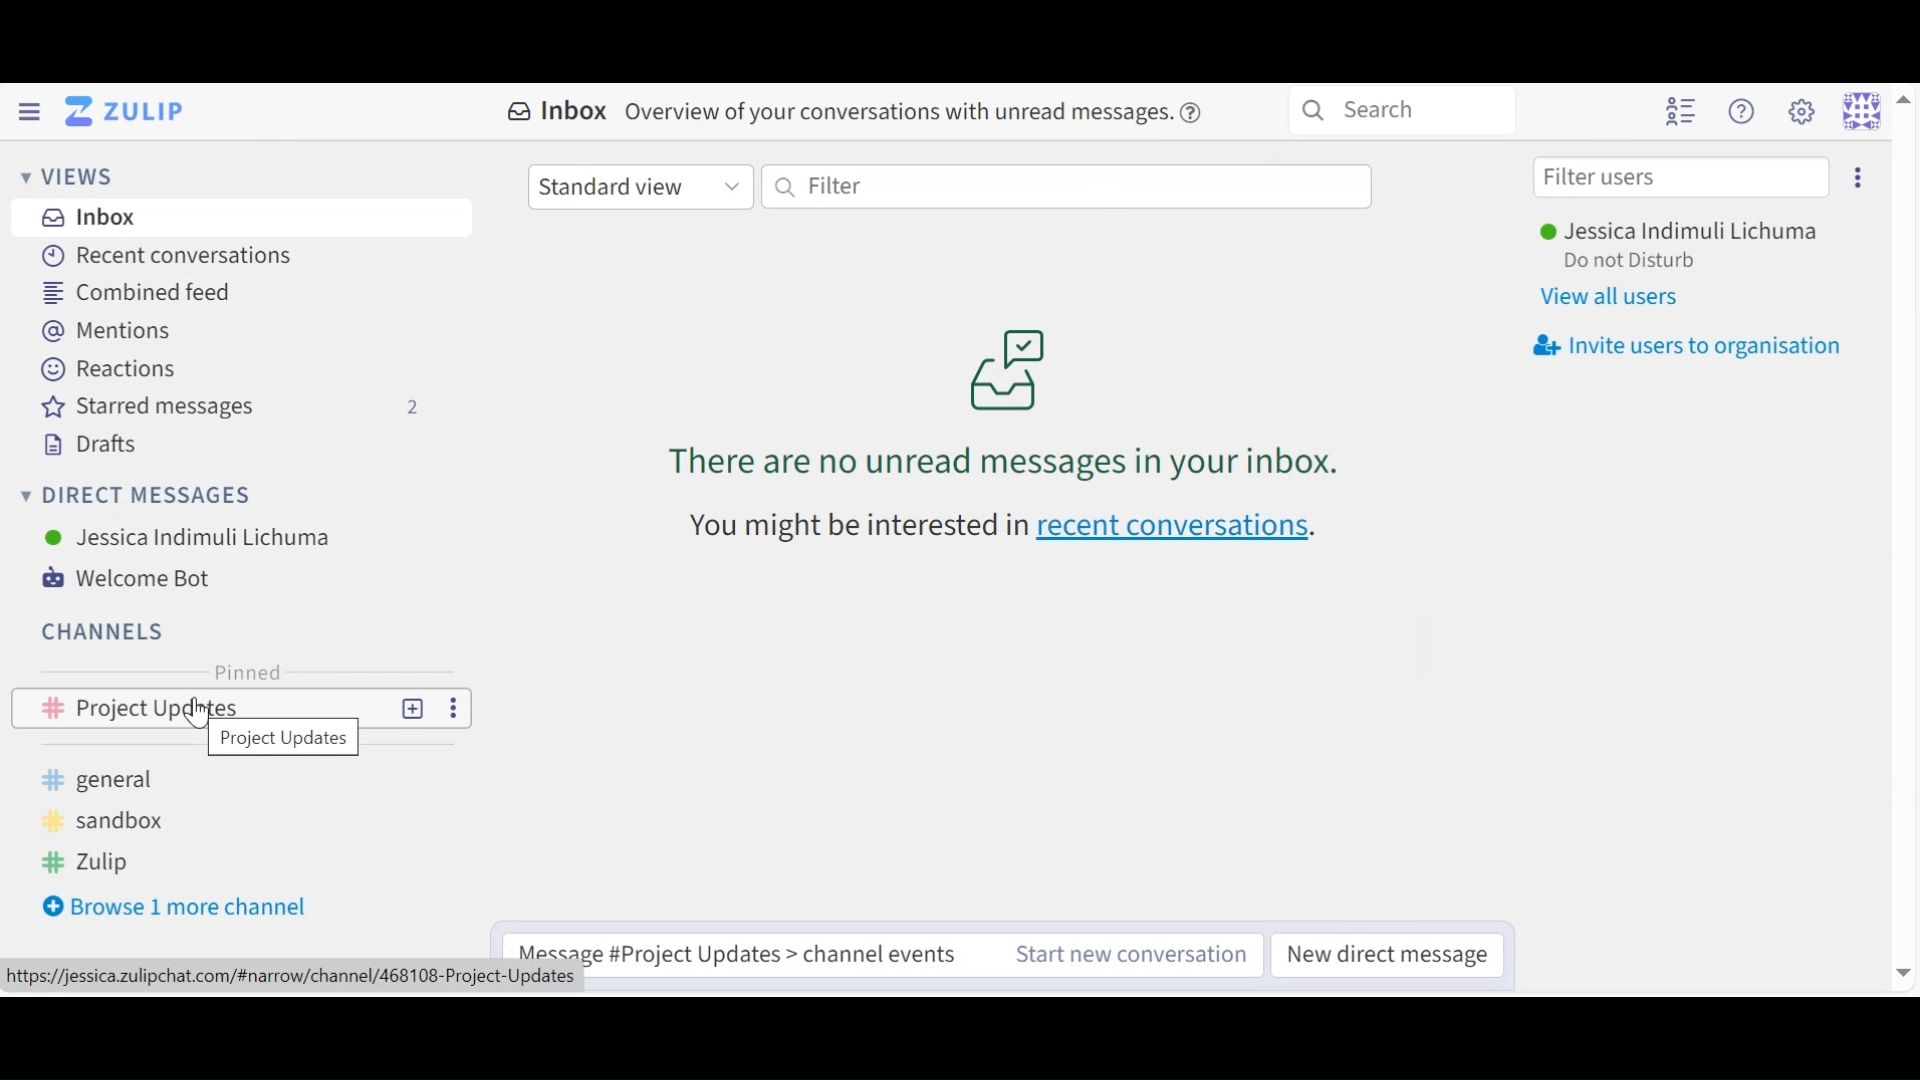  I want to click on Inbox, so click(95, 218).